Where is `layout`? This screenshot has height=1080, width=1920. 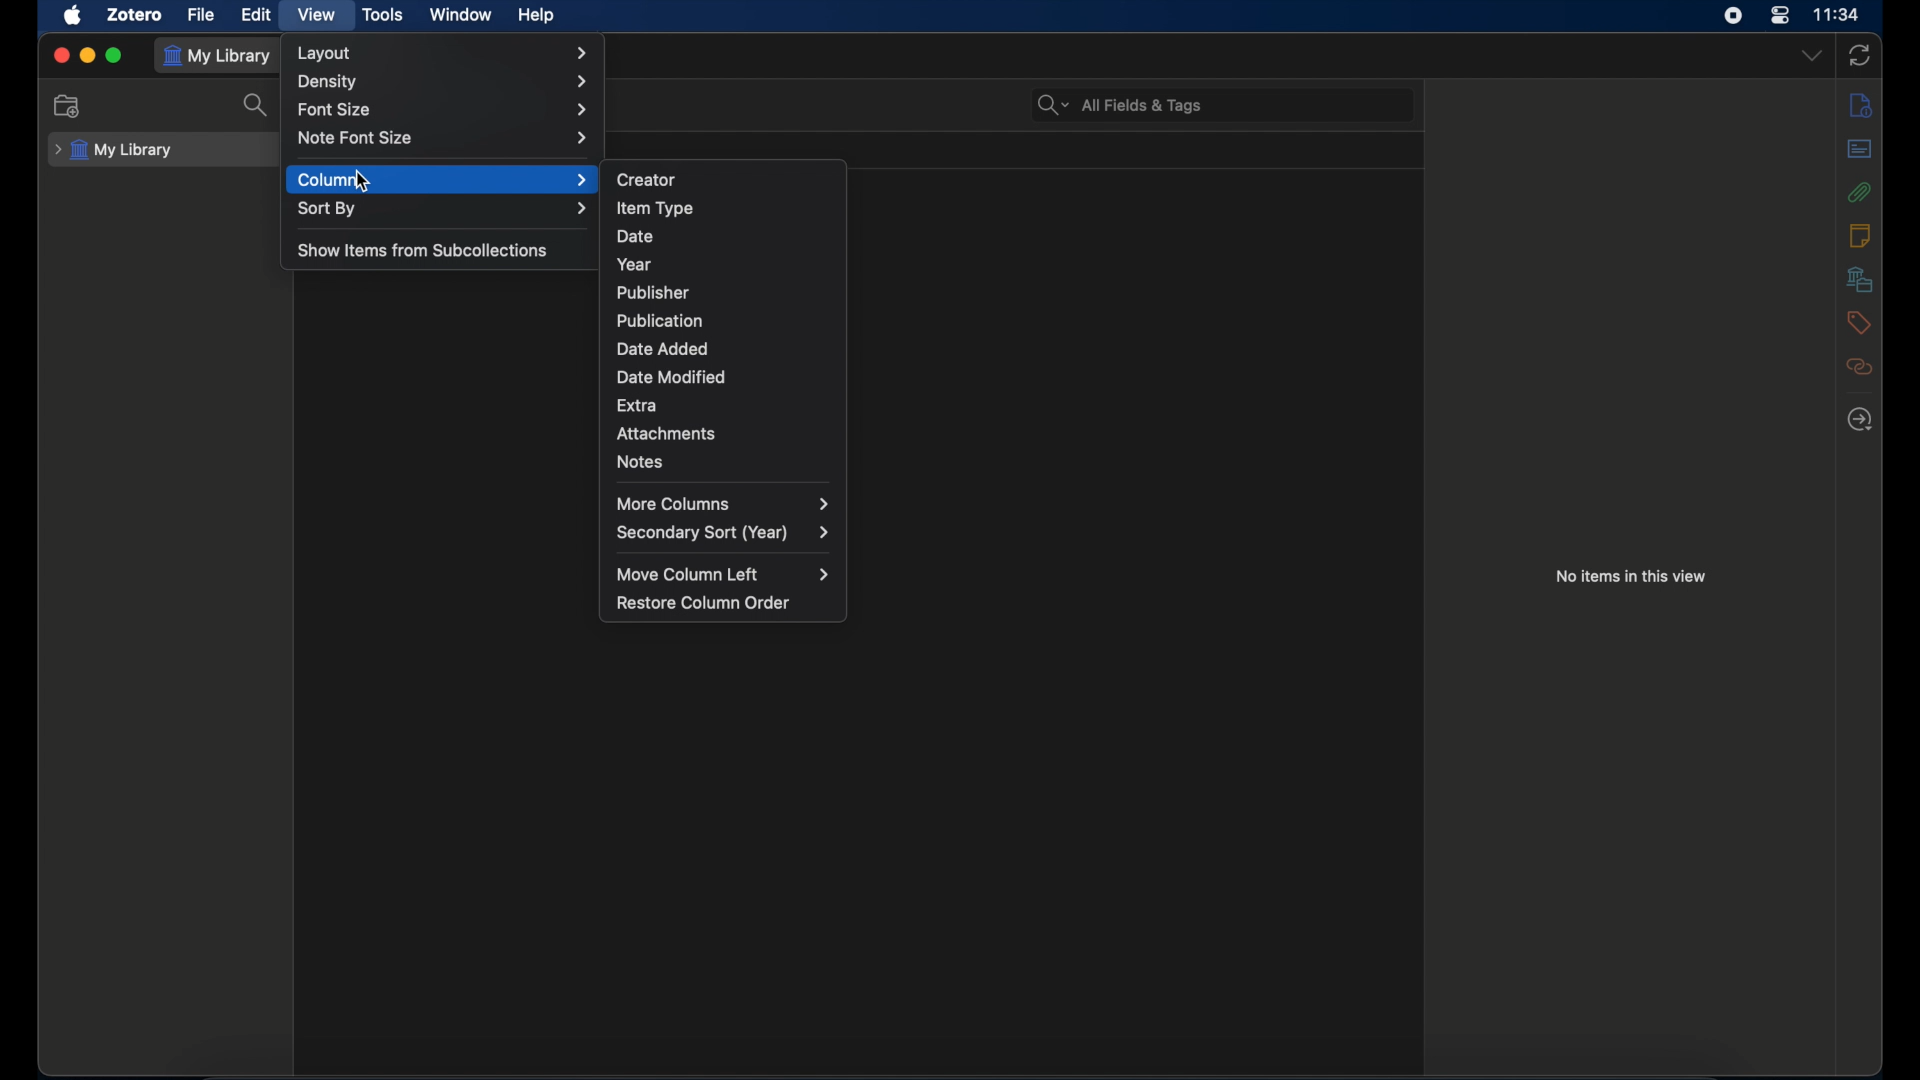 layout is located at coordinates (442, 53).